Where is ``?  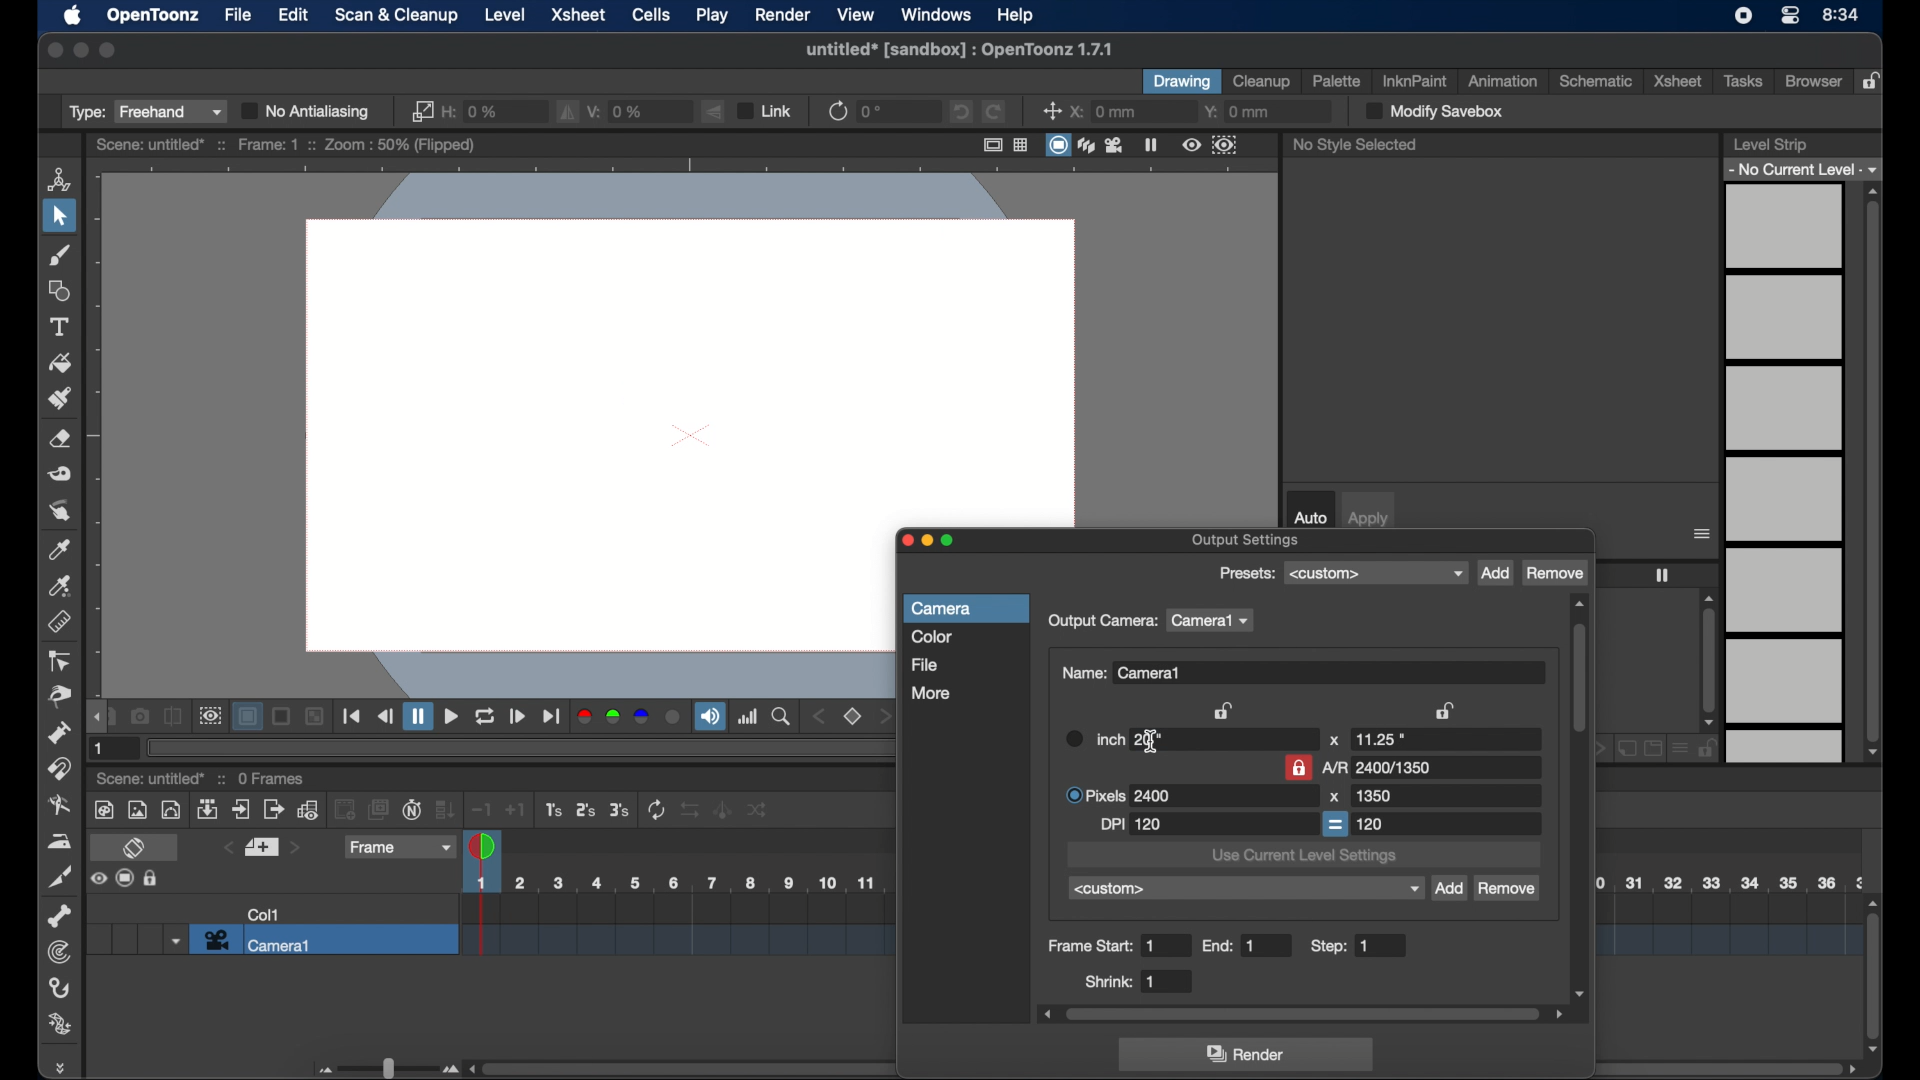
 is located at coordinates (316, 717).